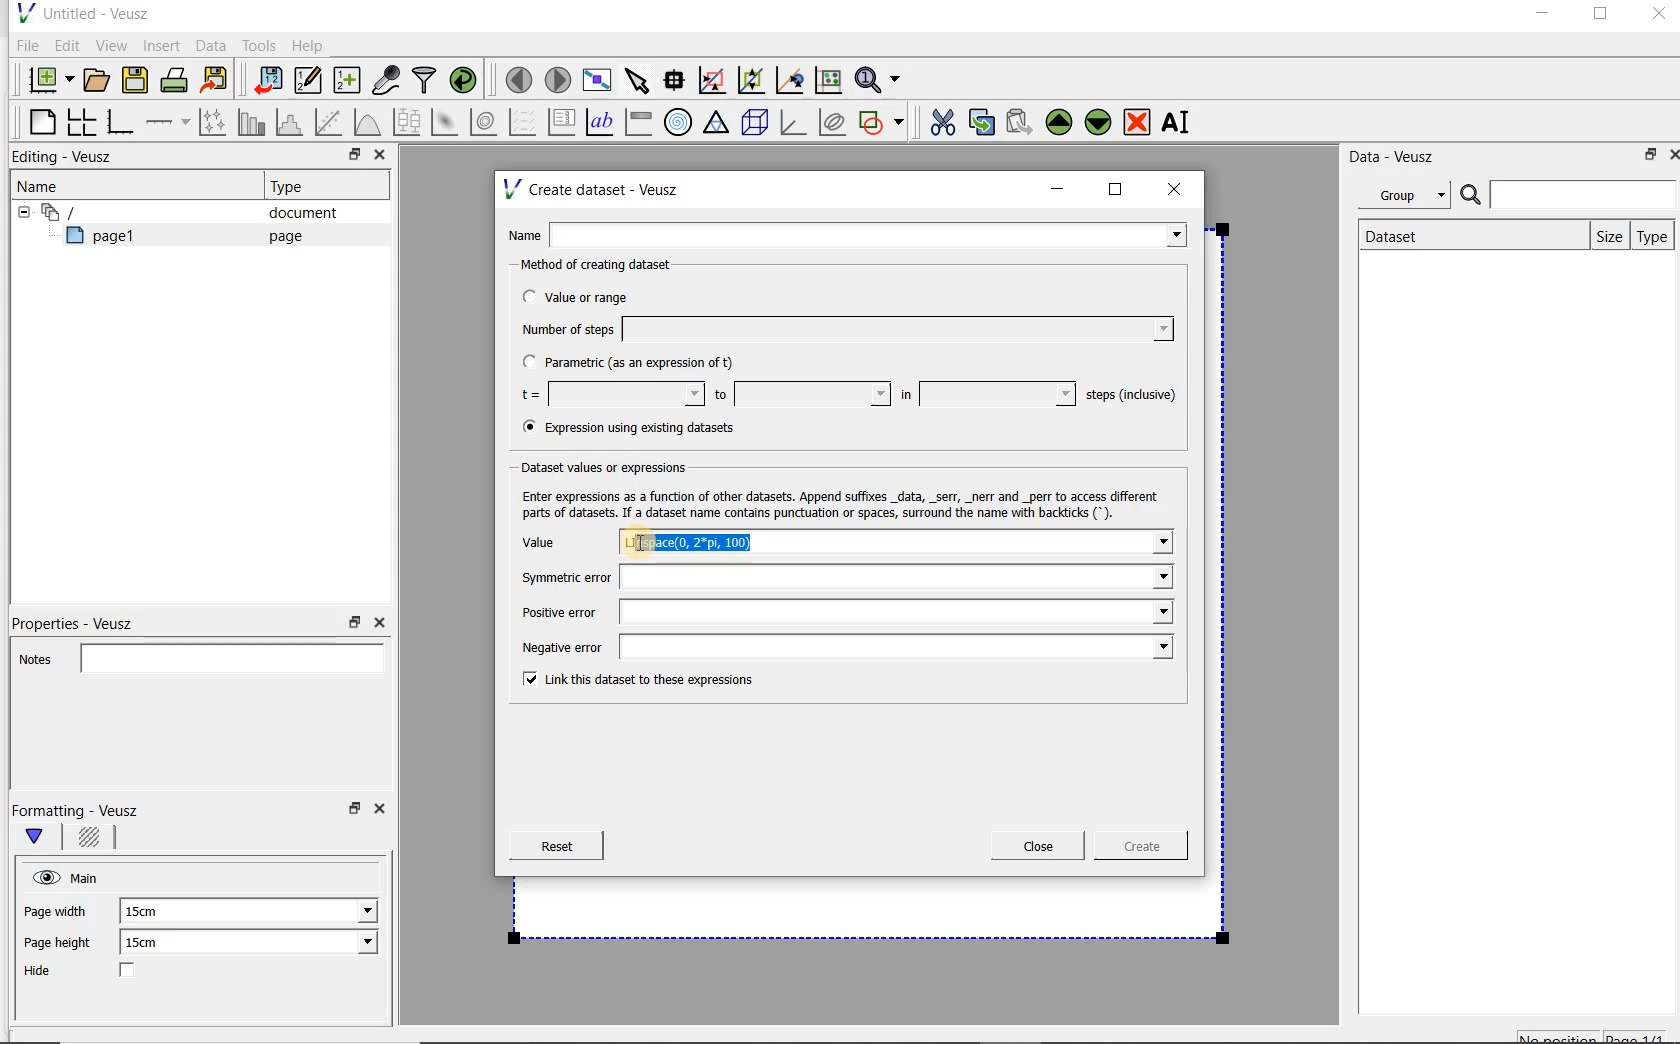 The height and width of the screenshot is (1044, 1680). Describe the element at coordinates (833, 122) in the screenshot. I see `plot covariance ellipses` at that location.